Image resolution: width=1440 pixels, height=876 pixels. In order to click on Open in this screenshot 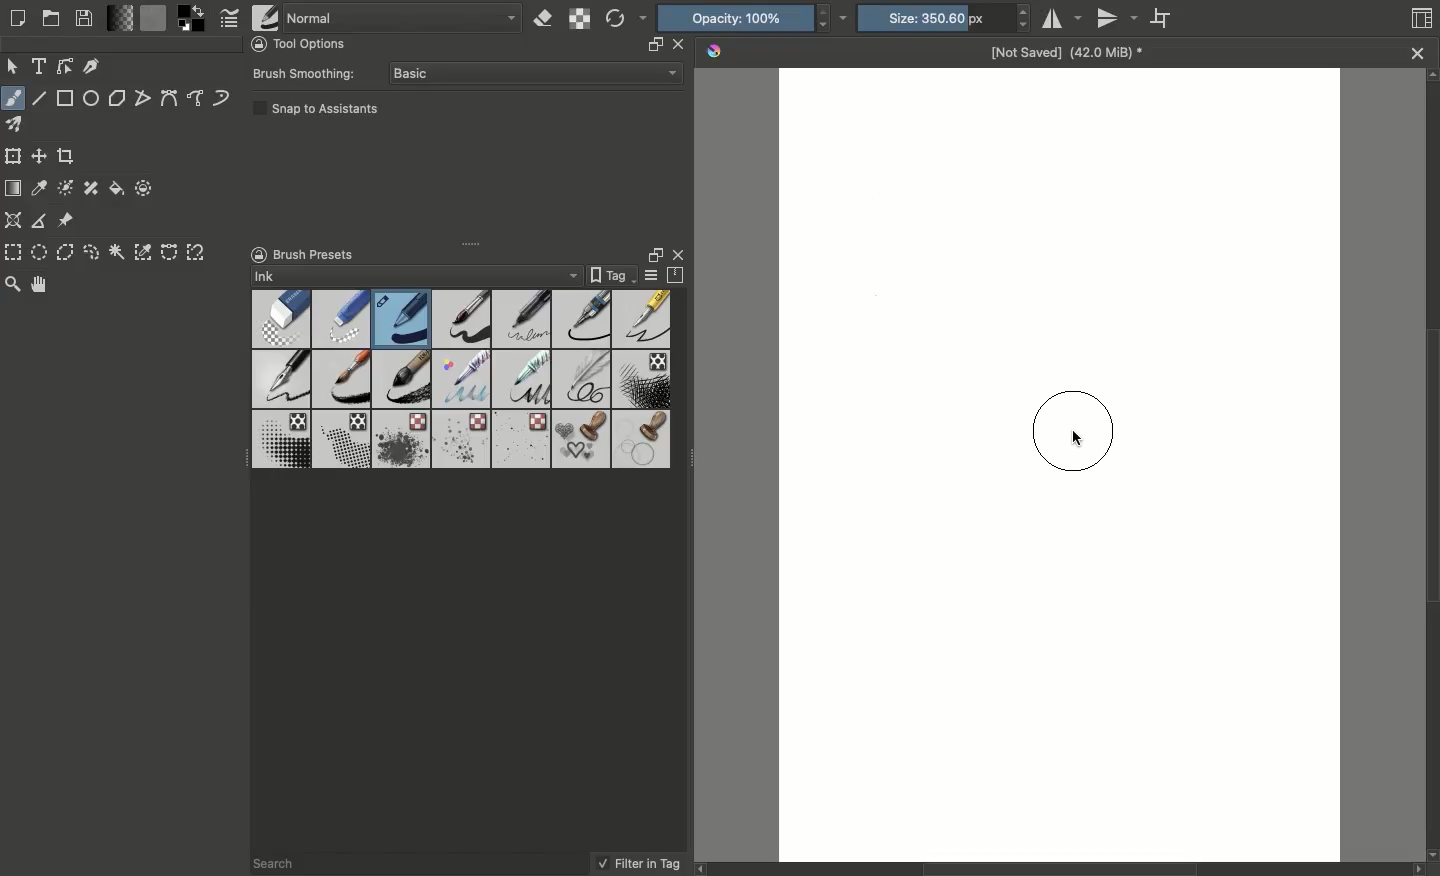, I will do `click(52, 18)`.